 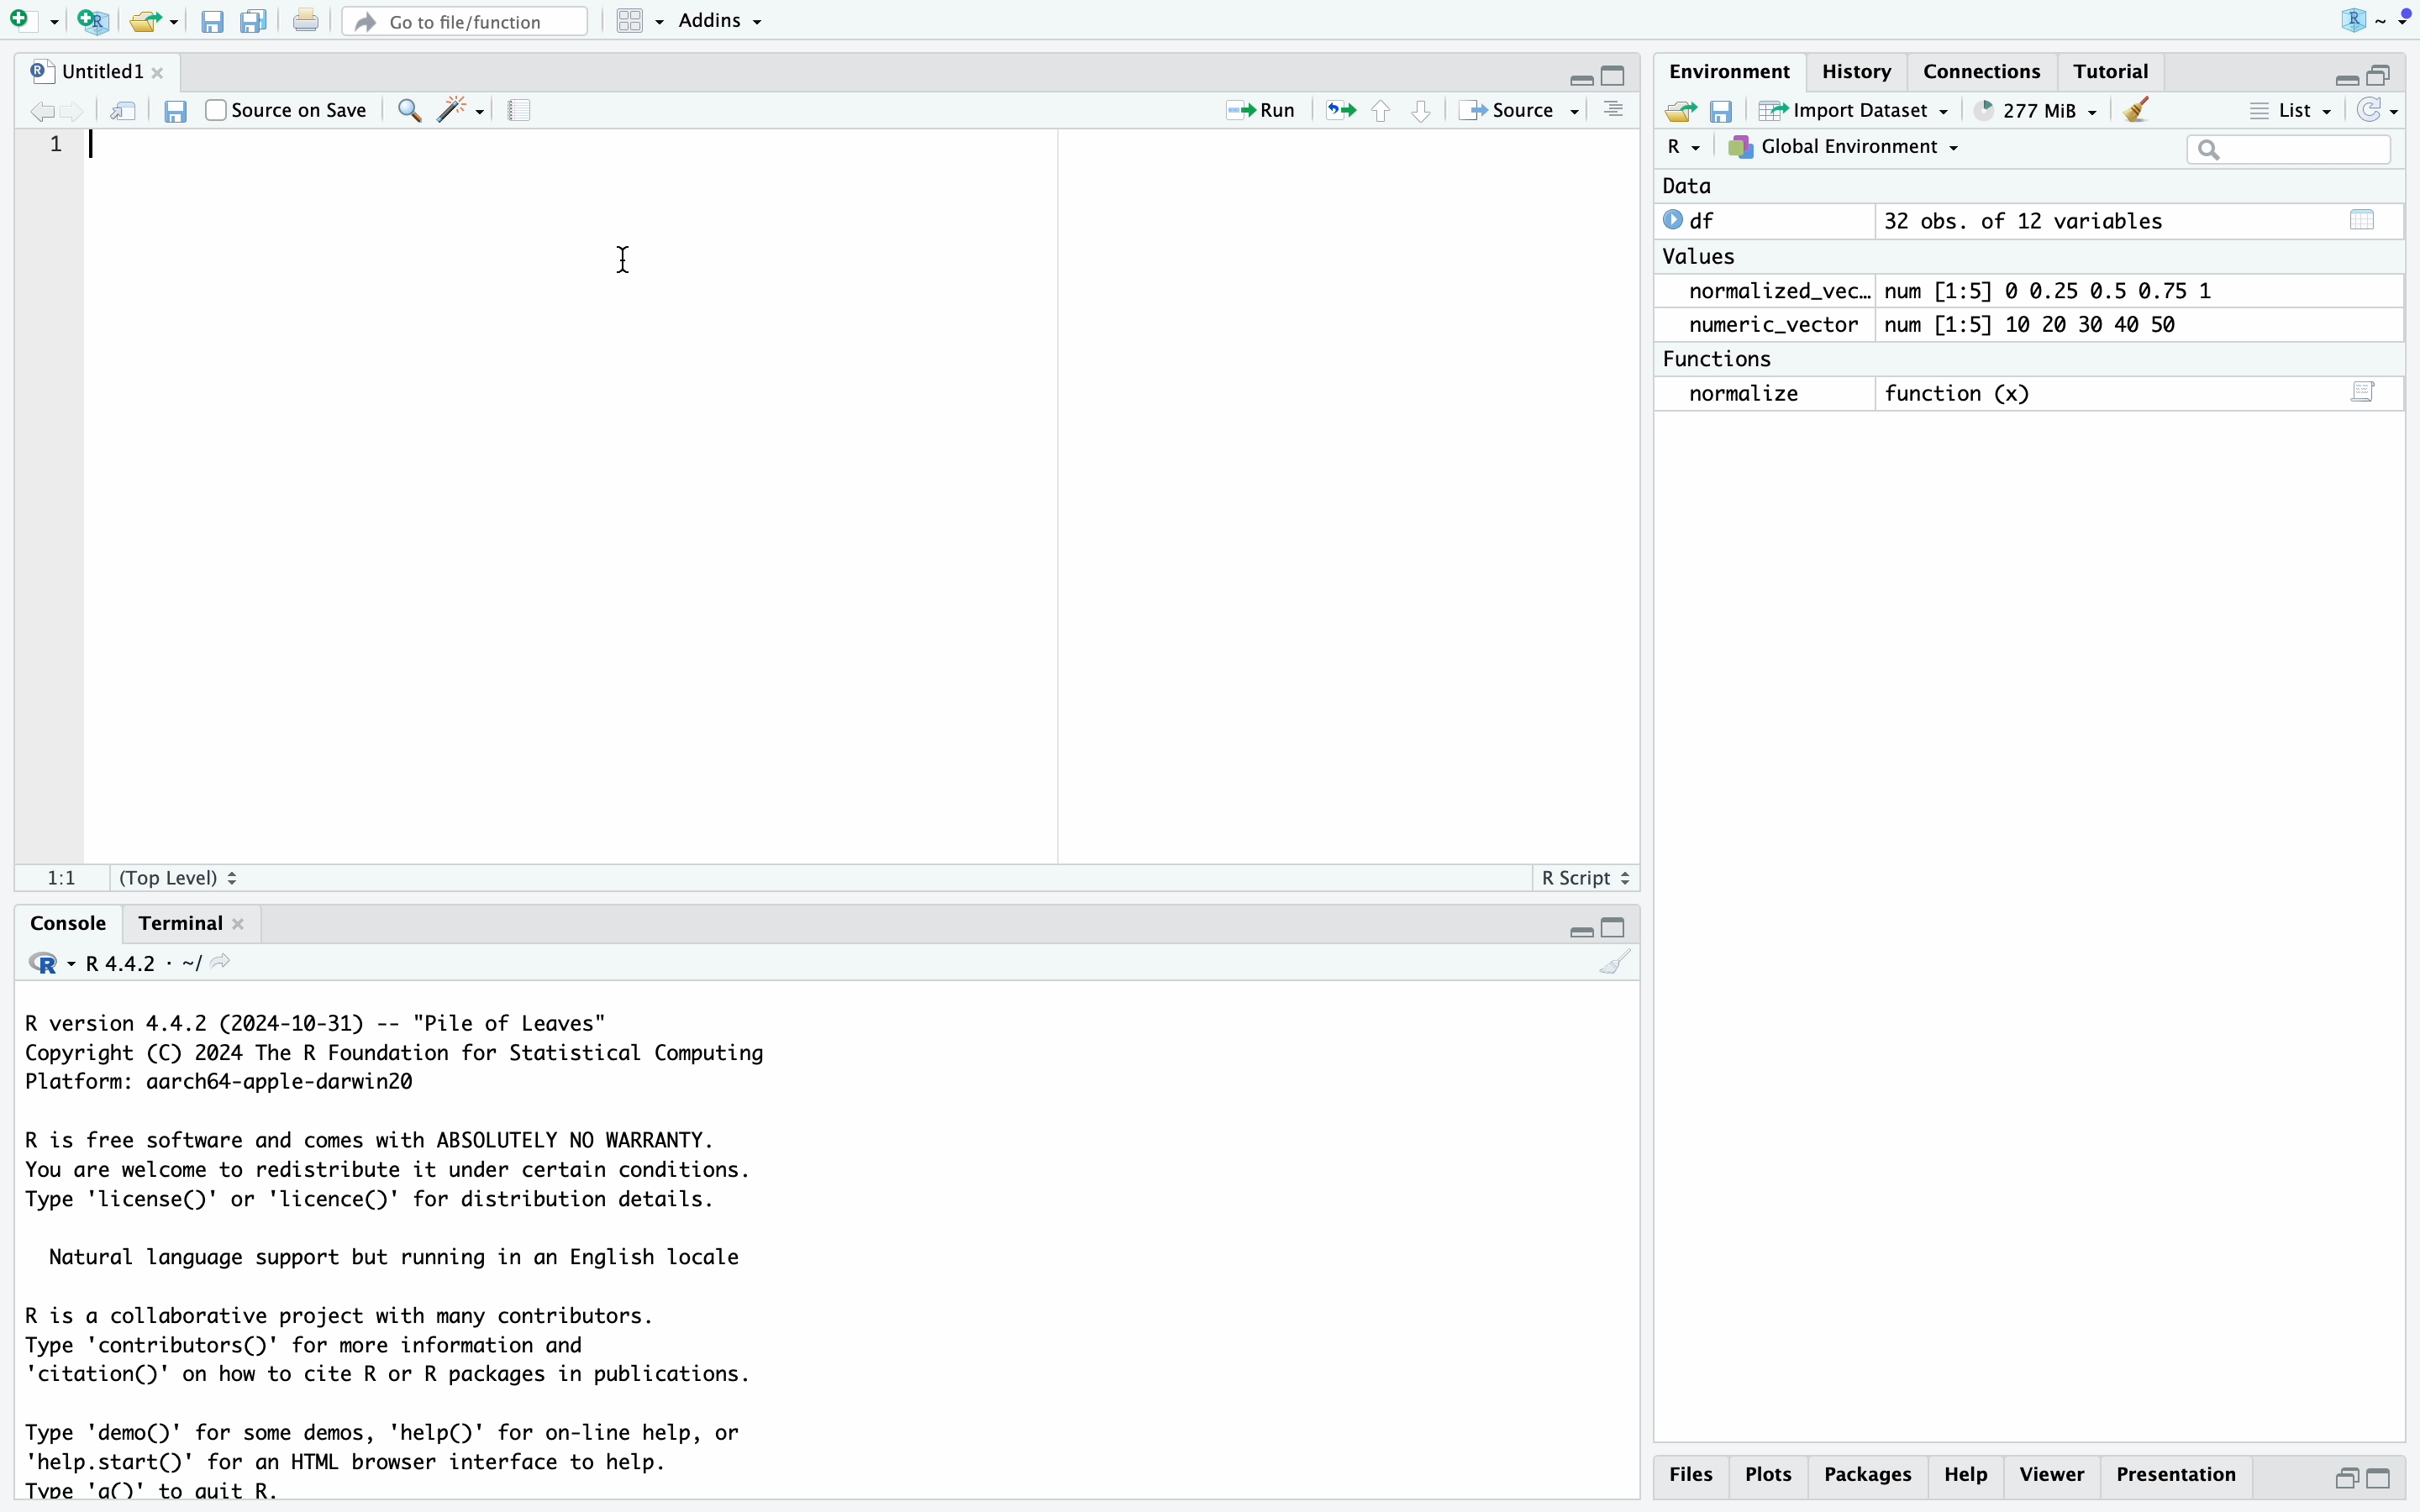 What do you see at coordinates (626, 252) in the screenshot?
I see `CURSOR` at bounding box center [626, 252].